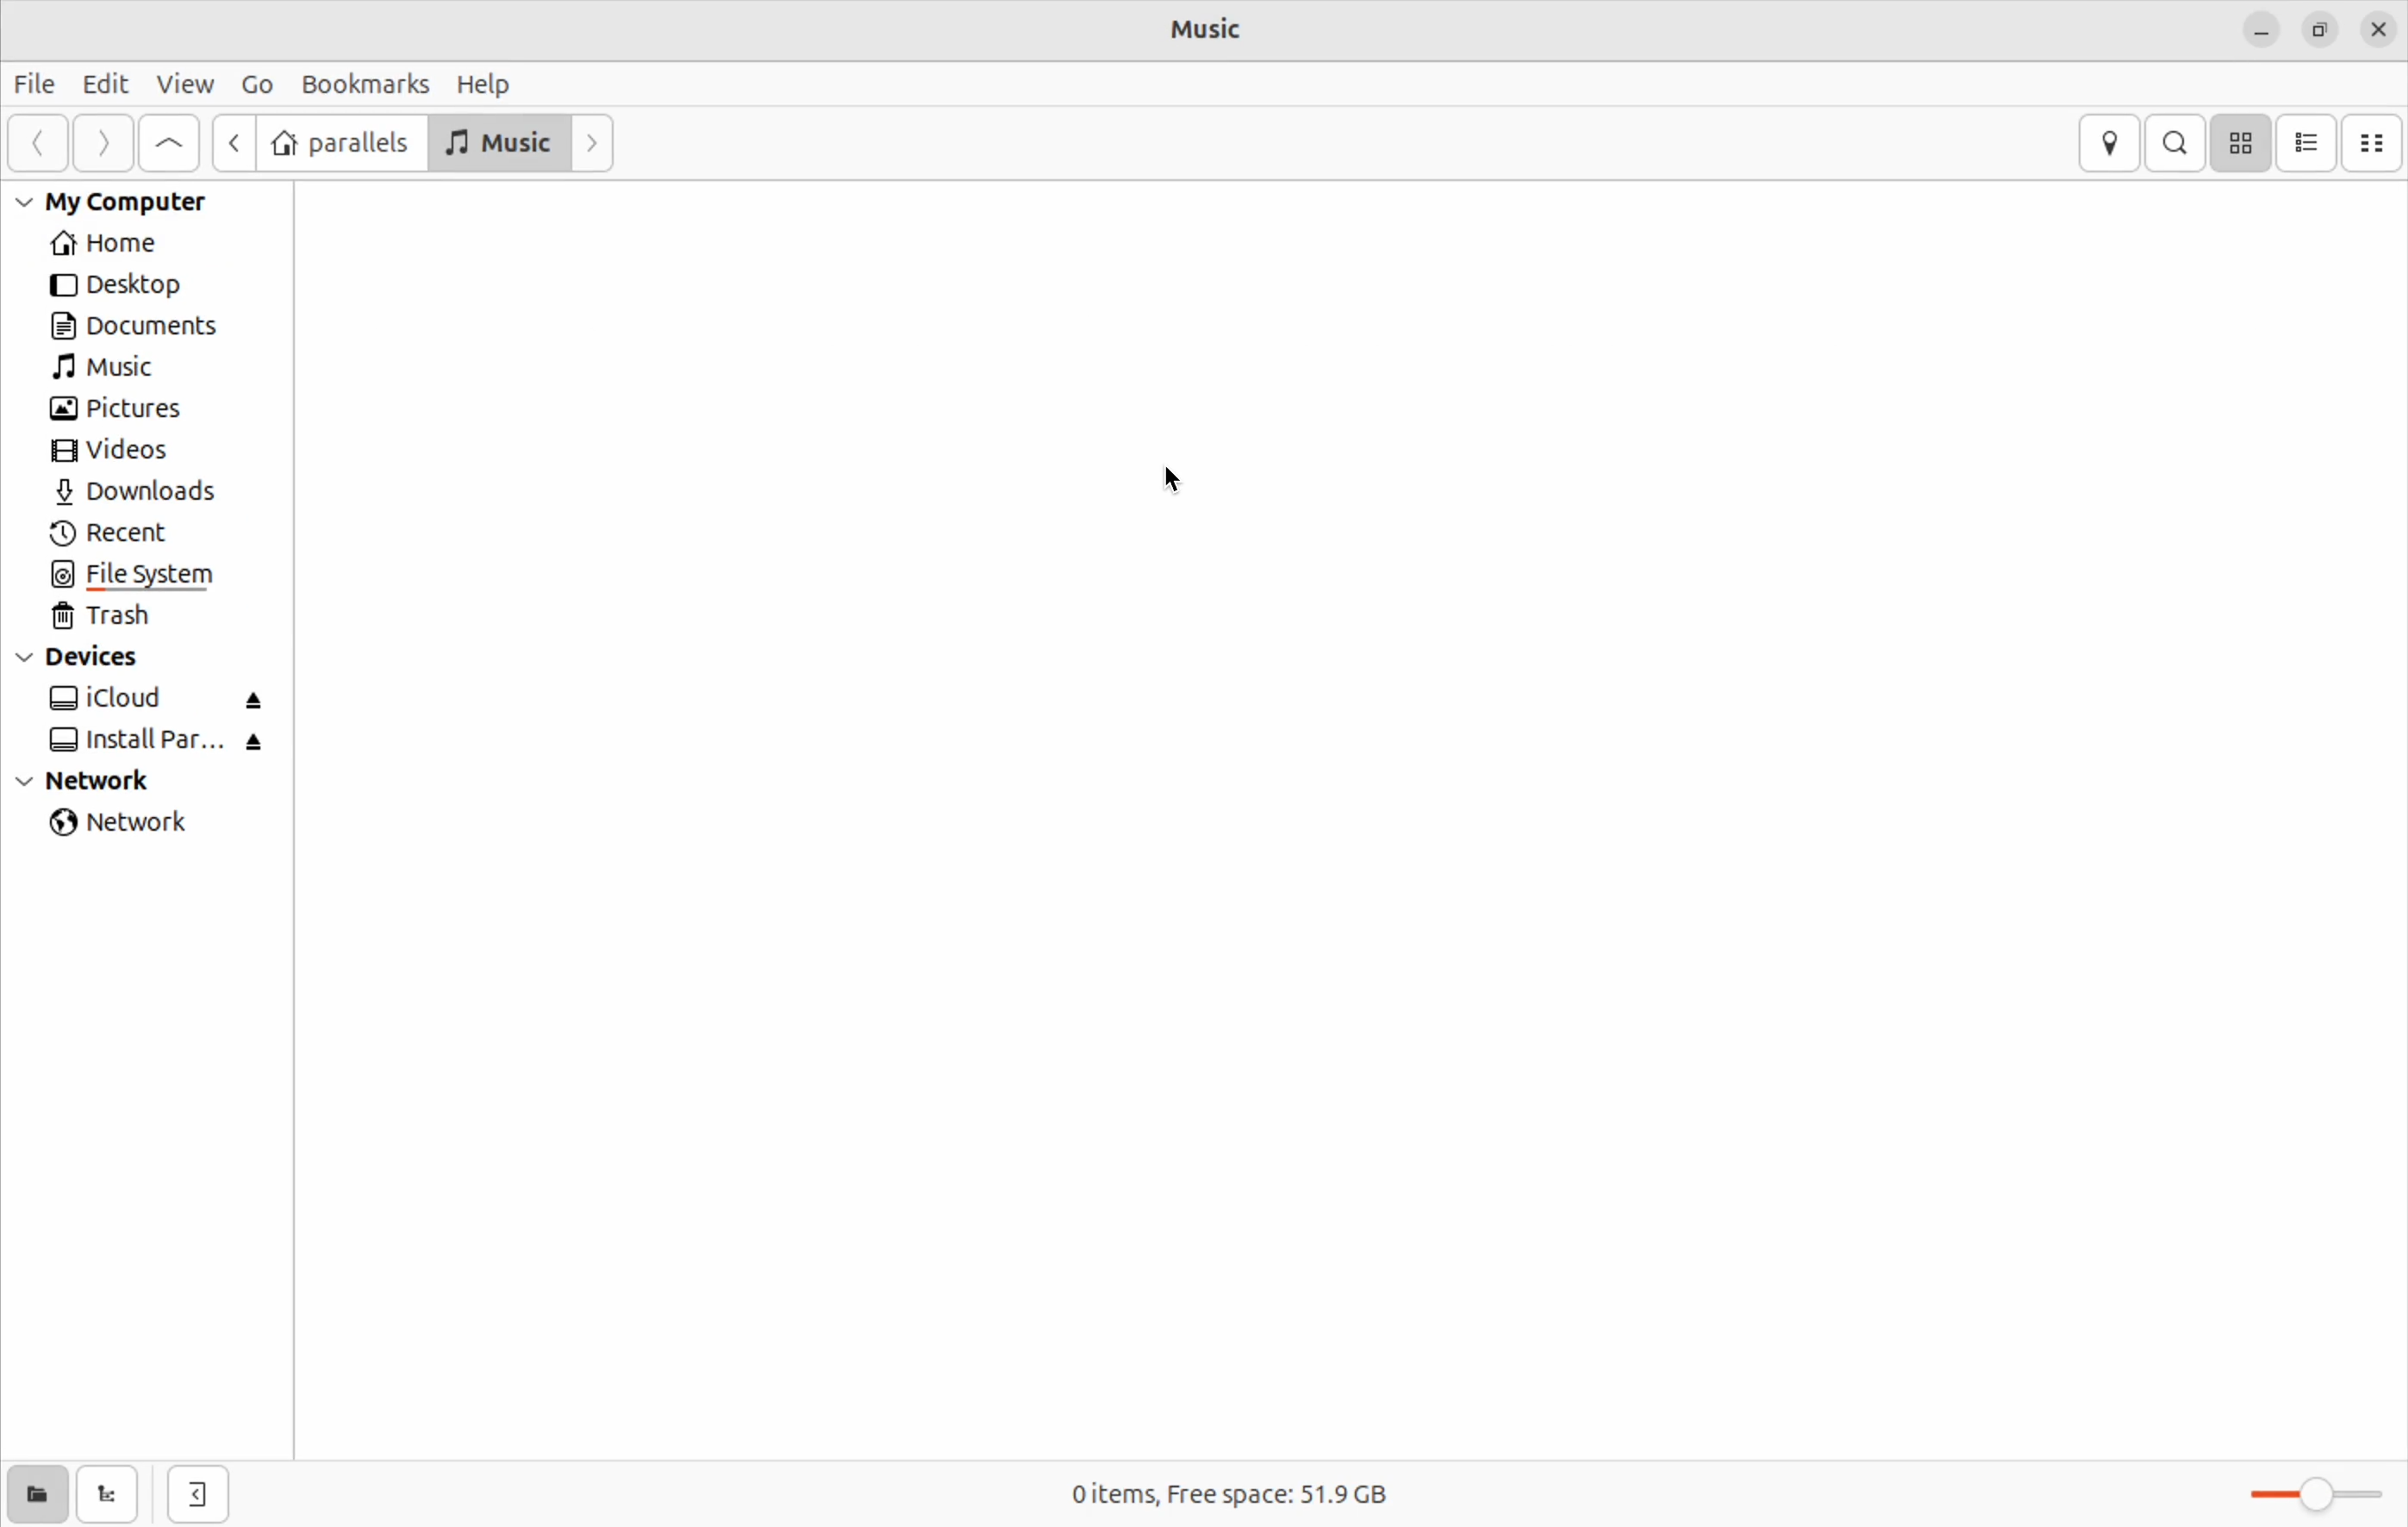 Image resolution: width=2408 pixels, height=1527 pixels. I want to click on i cloud, so click(159, 700).